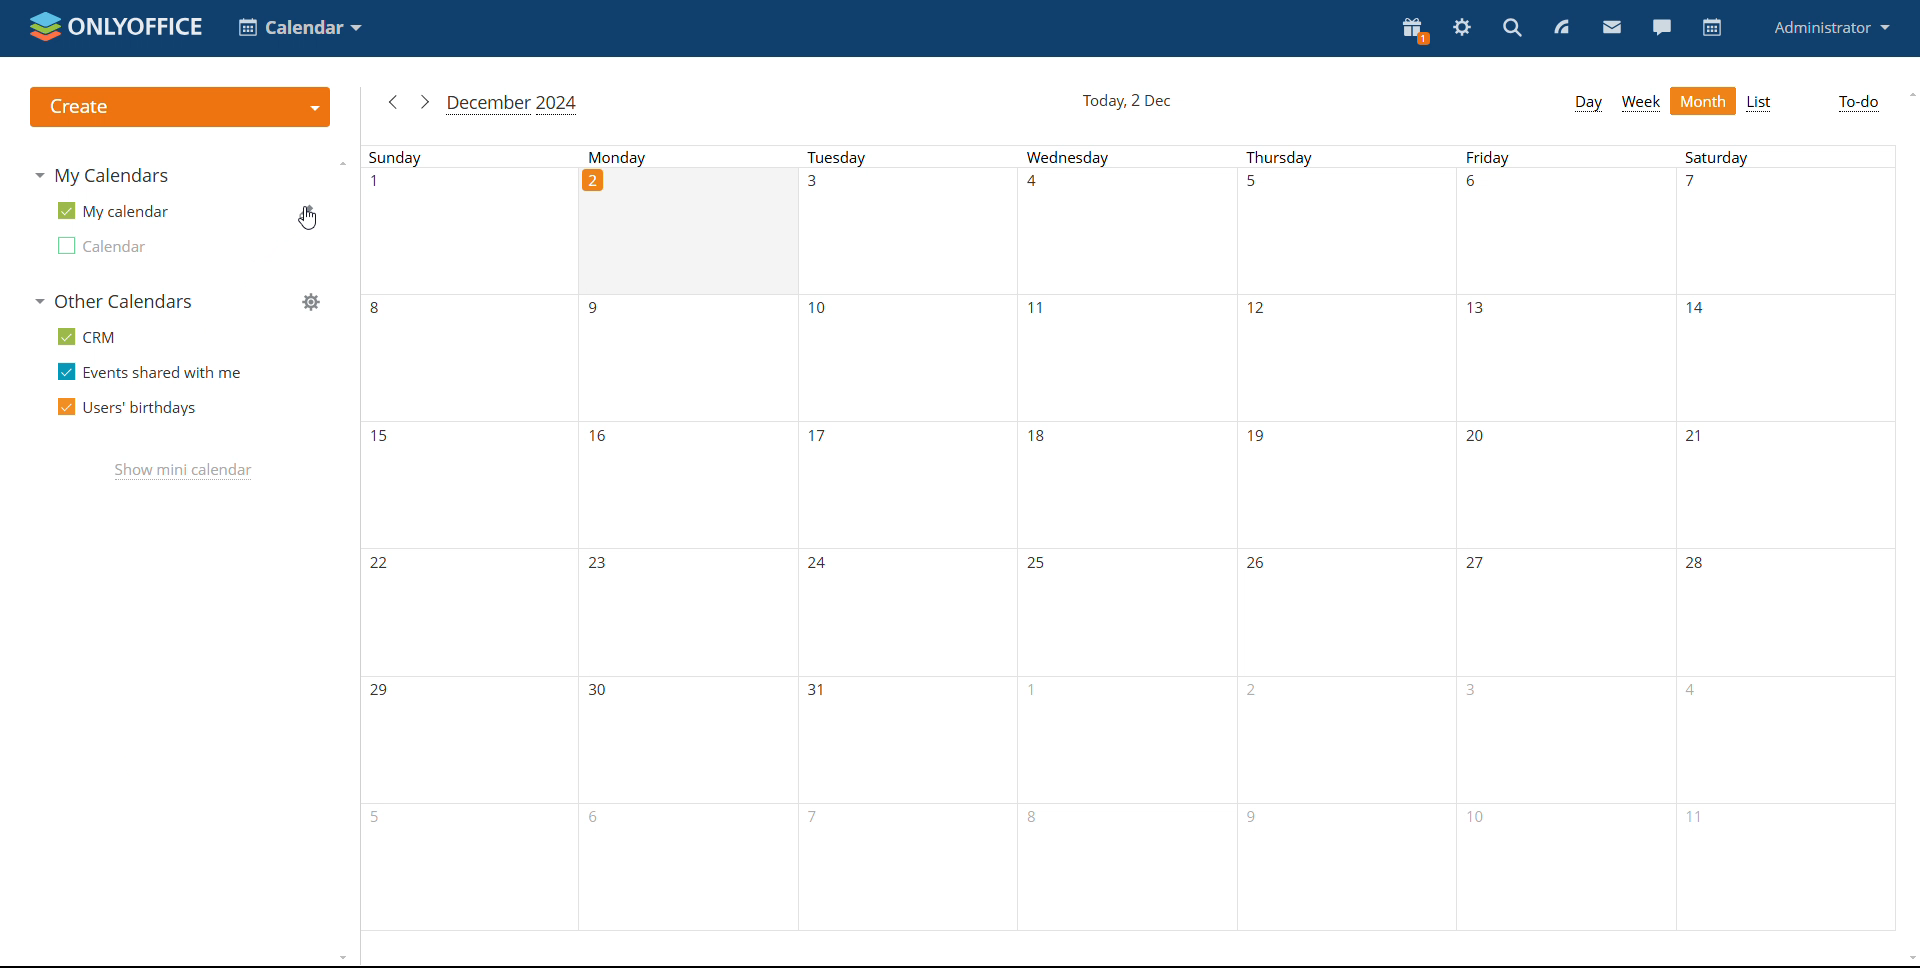  Describe the element at coordinates (1662, 28) in the screenshot. I see `chat` at that location.